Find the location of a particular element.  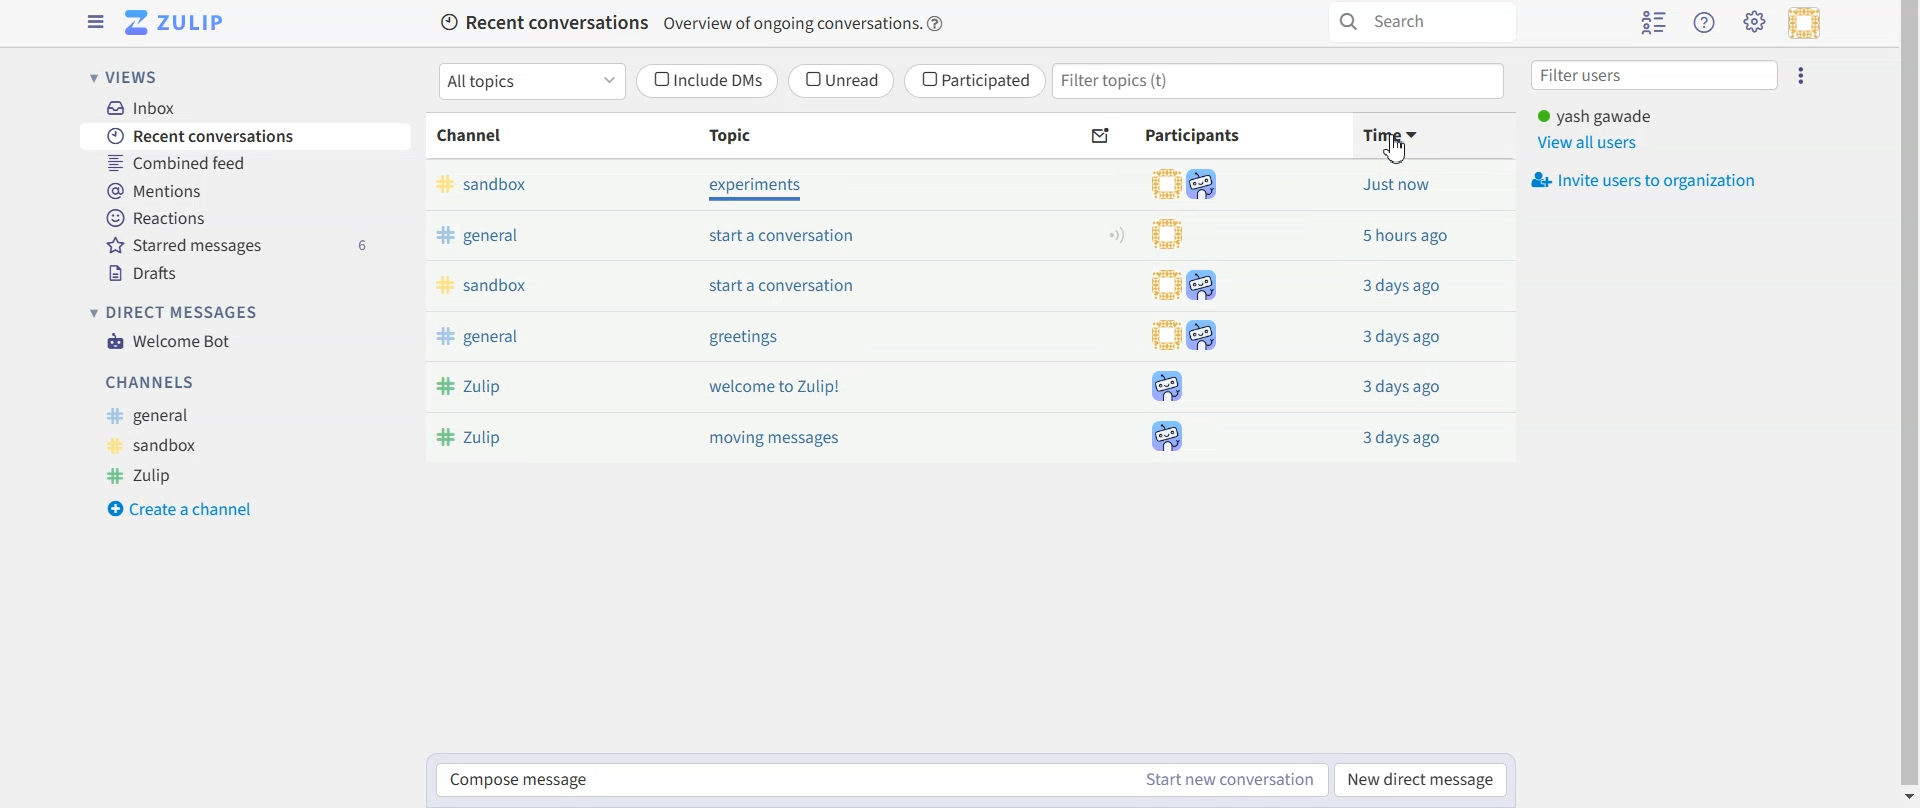

Participants is located at coordinates (1215, 136).